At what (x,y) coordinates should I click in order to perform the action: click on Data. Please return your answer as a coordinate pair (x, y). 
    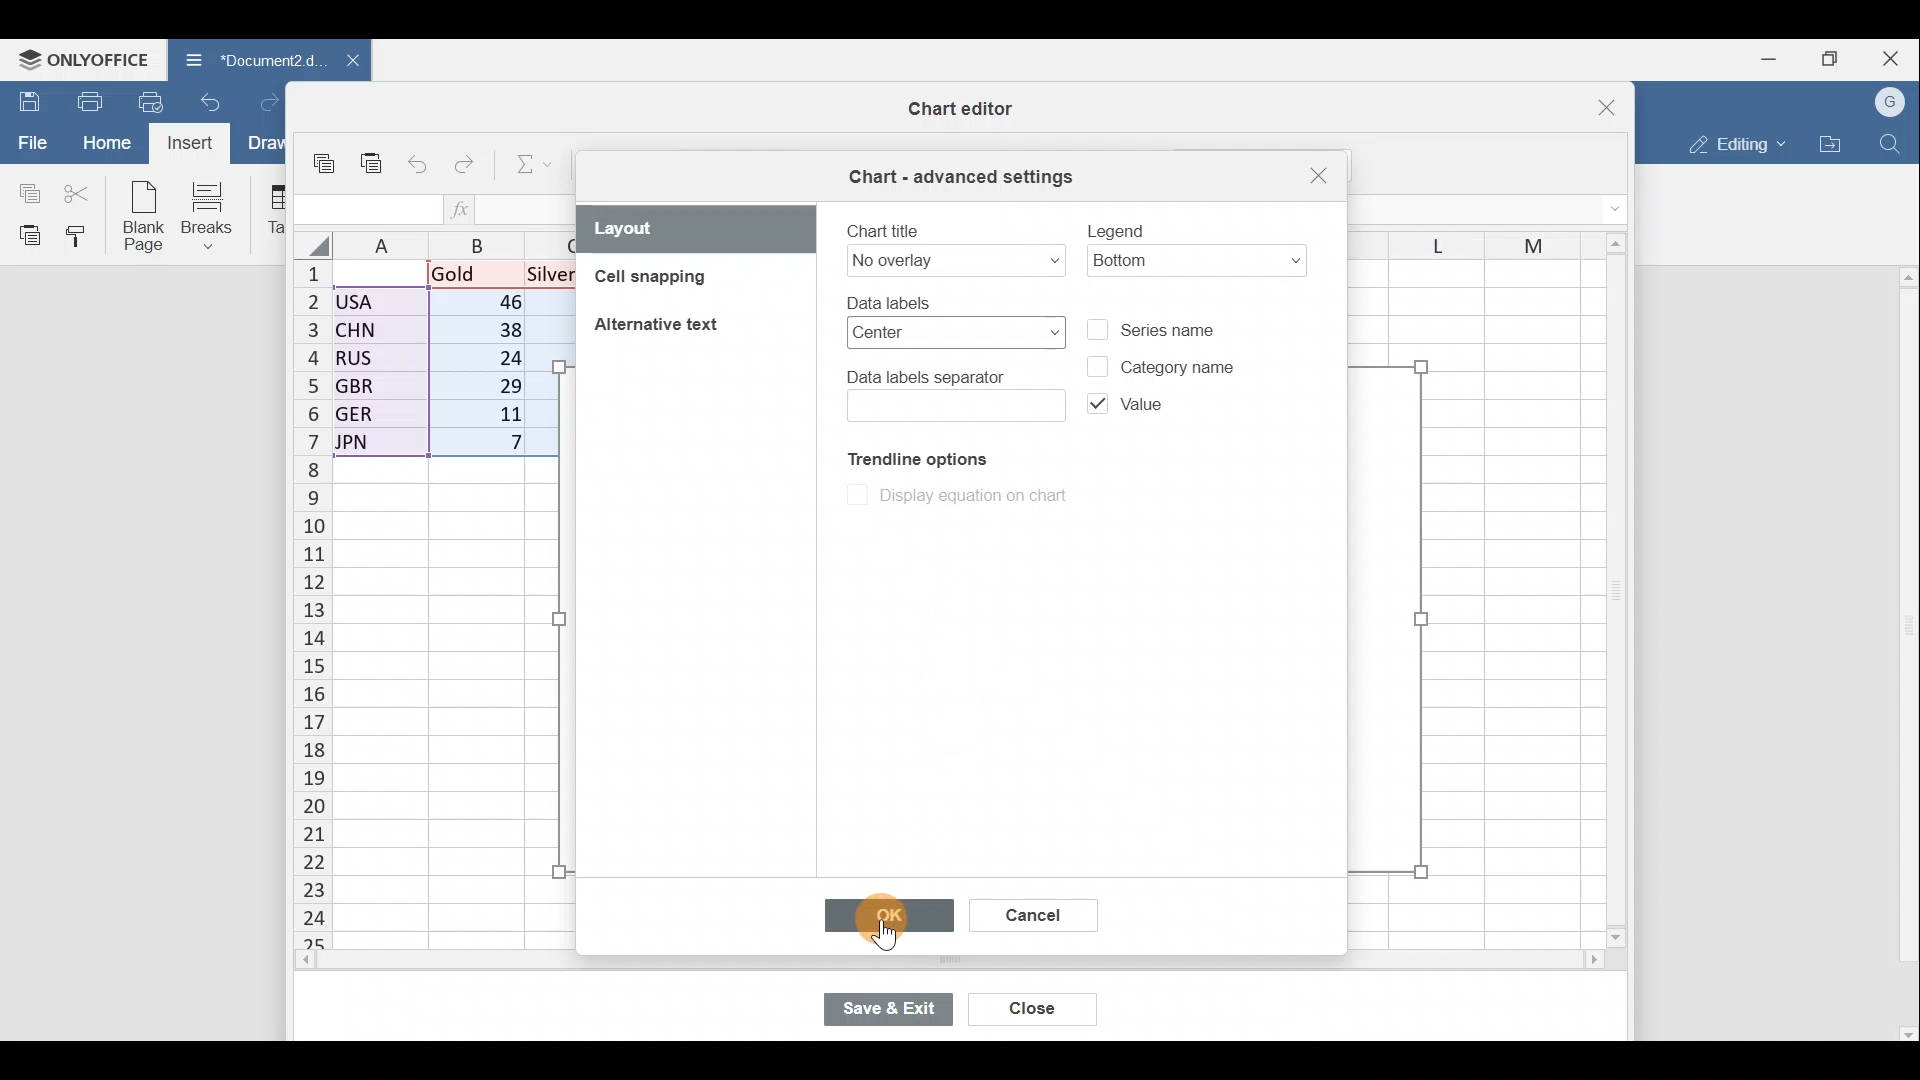
    Looking at the image, I should click on (444, 359).